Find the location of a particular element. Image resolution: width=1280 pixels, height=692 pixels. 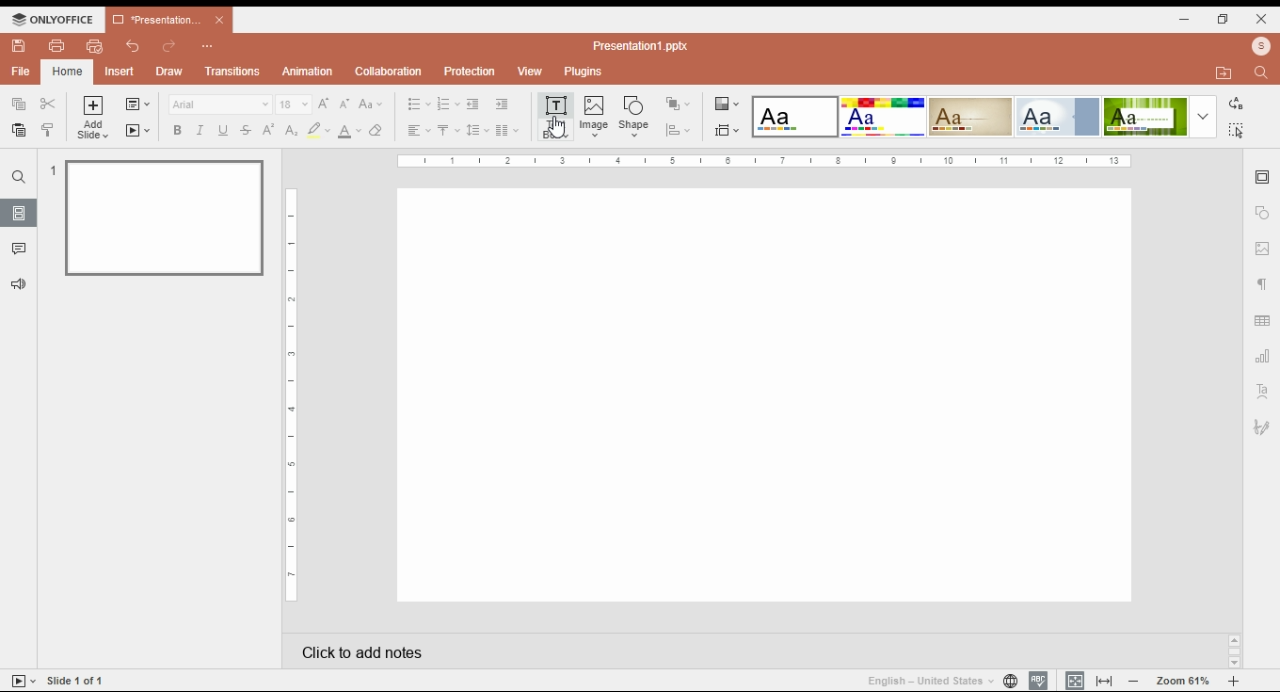

start slide show is located at coordinates (138, 131).